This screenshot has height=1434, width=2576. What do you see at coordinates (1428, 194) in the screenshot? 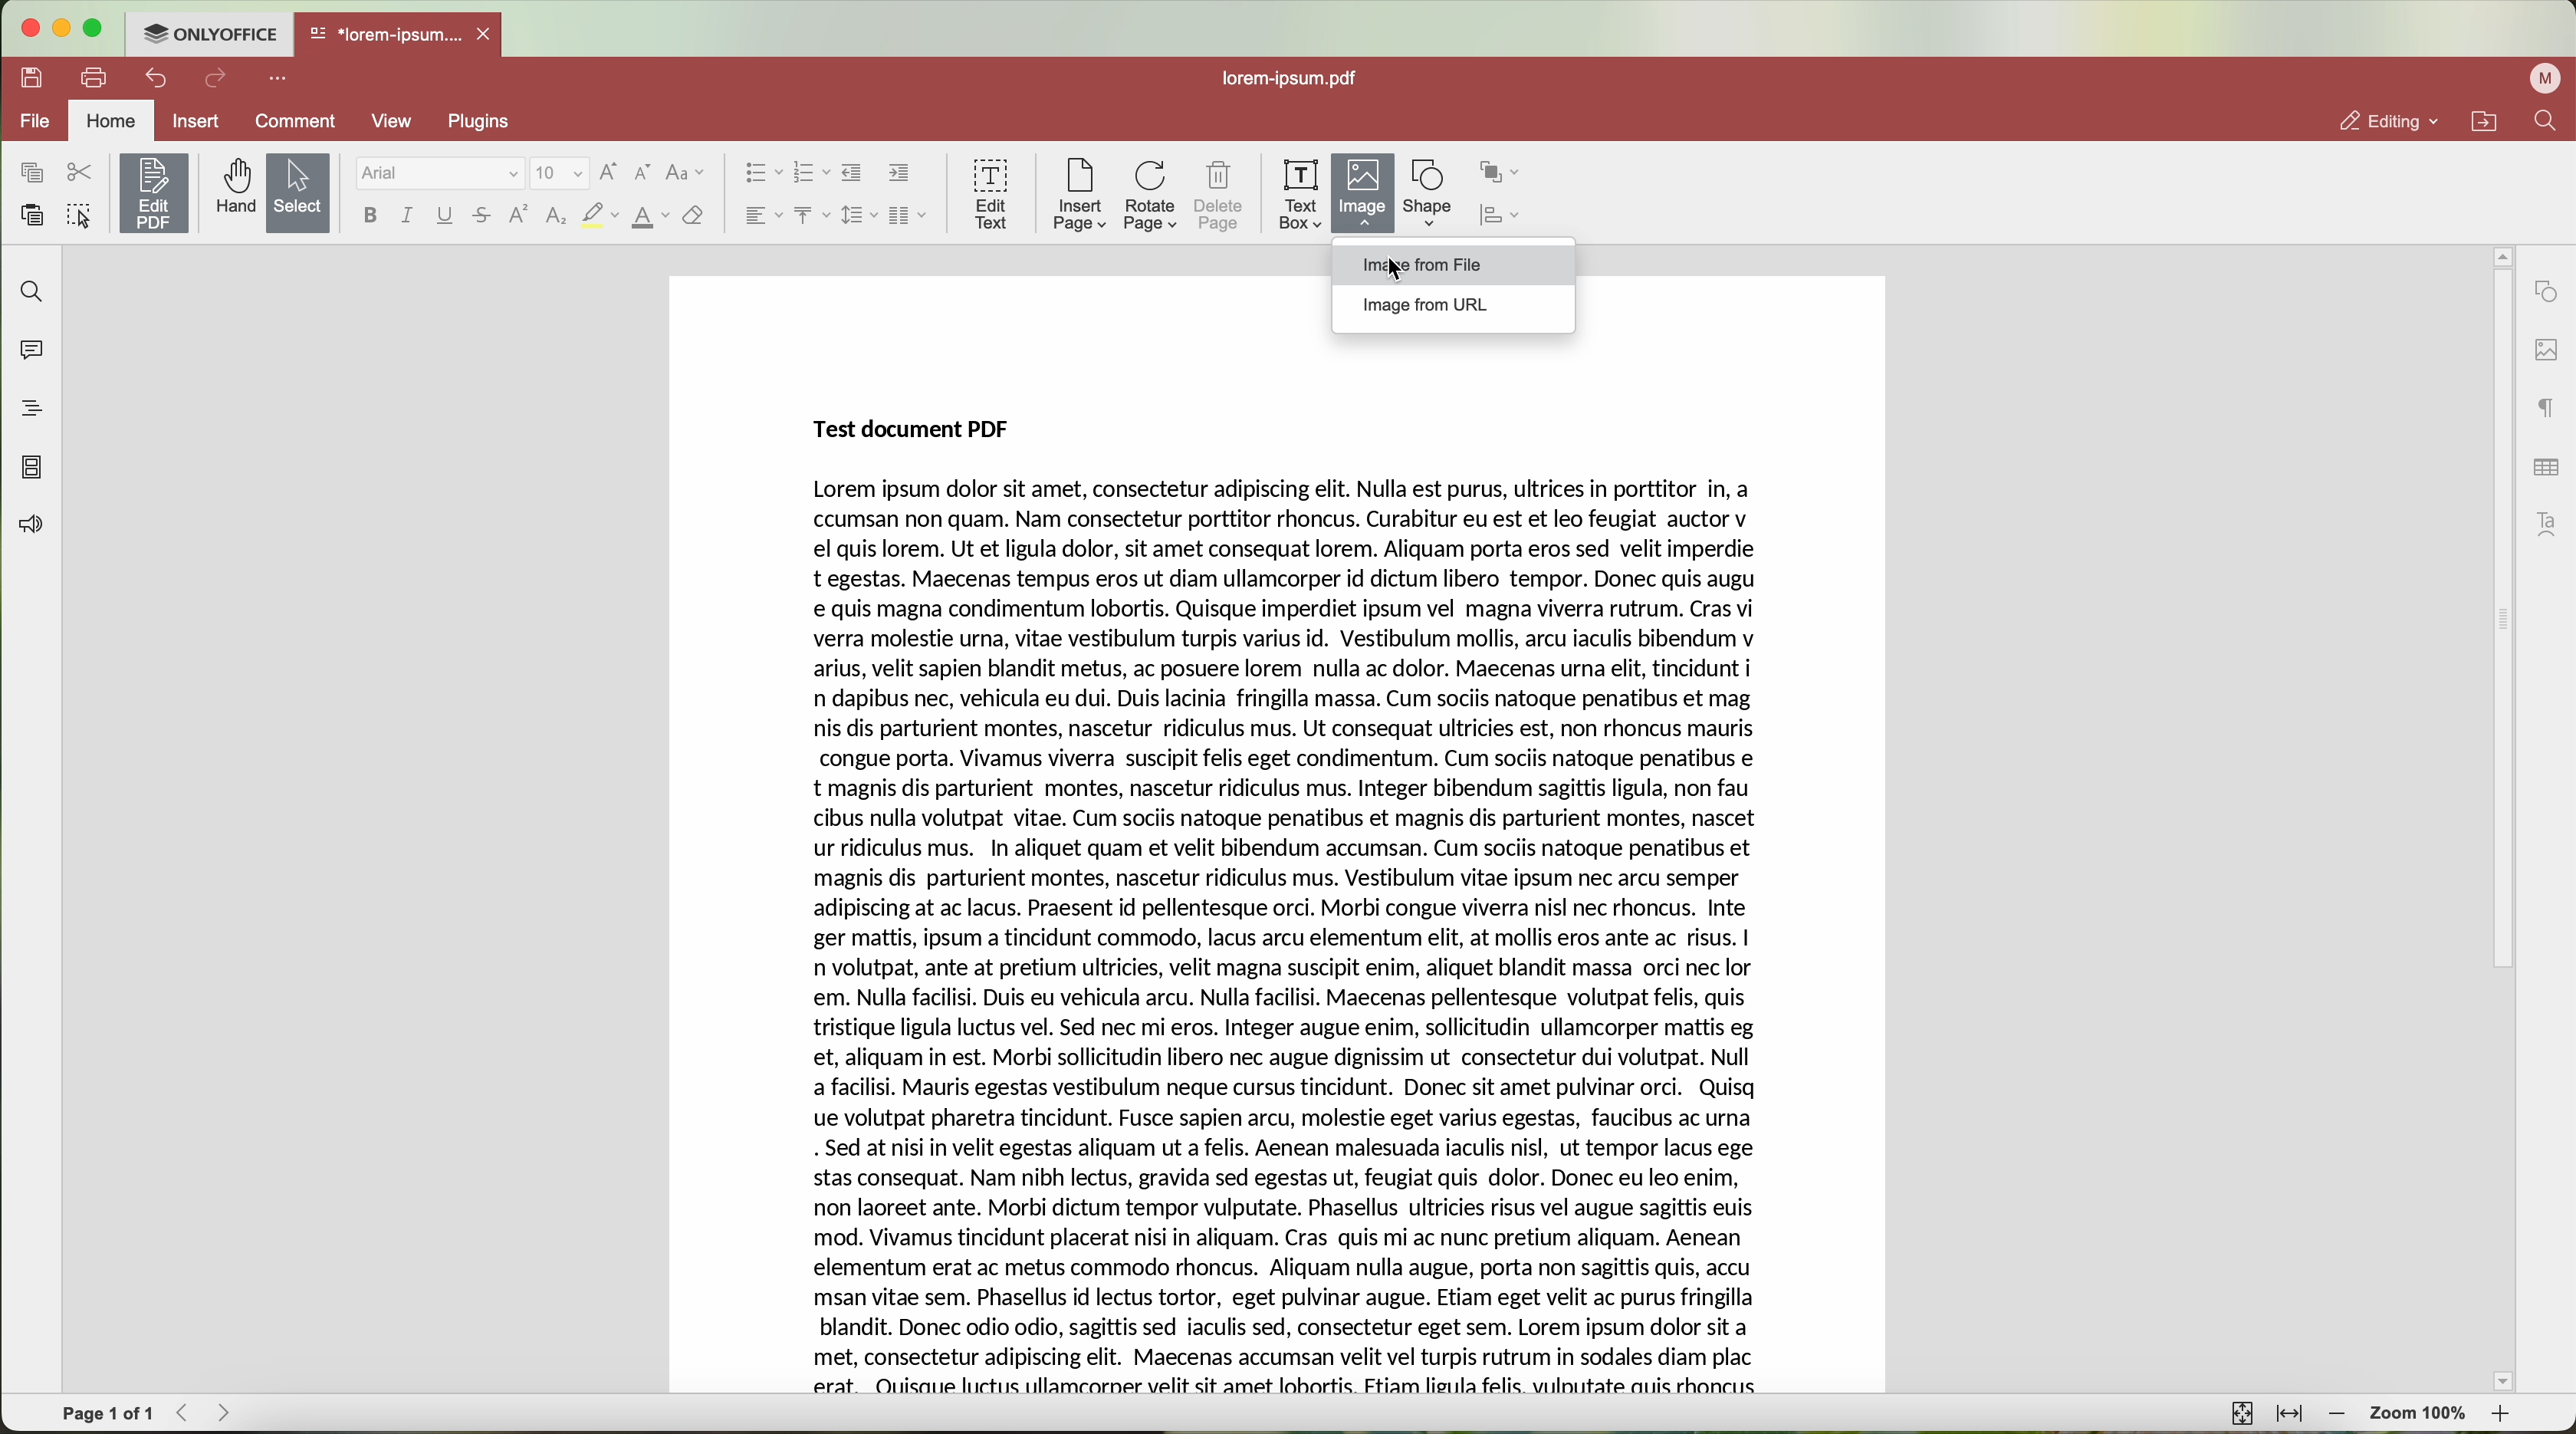
I see `shape` at bounding box center [1428, 194].